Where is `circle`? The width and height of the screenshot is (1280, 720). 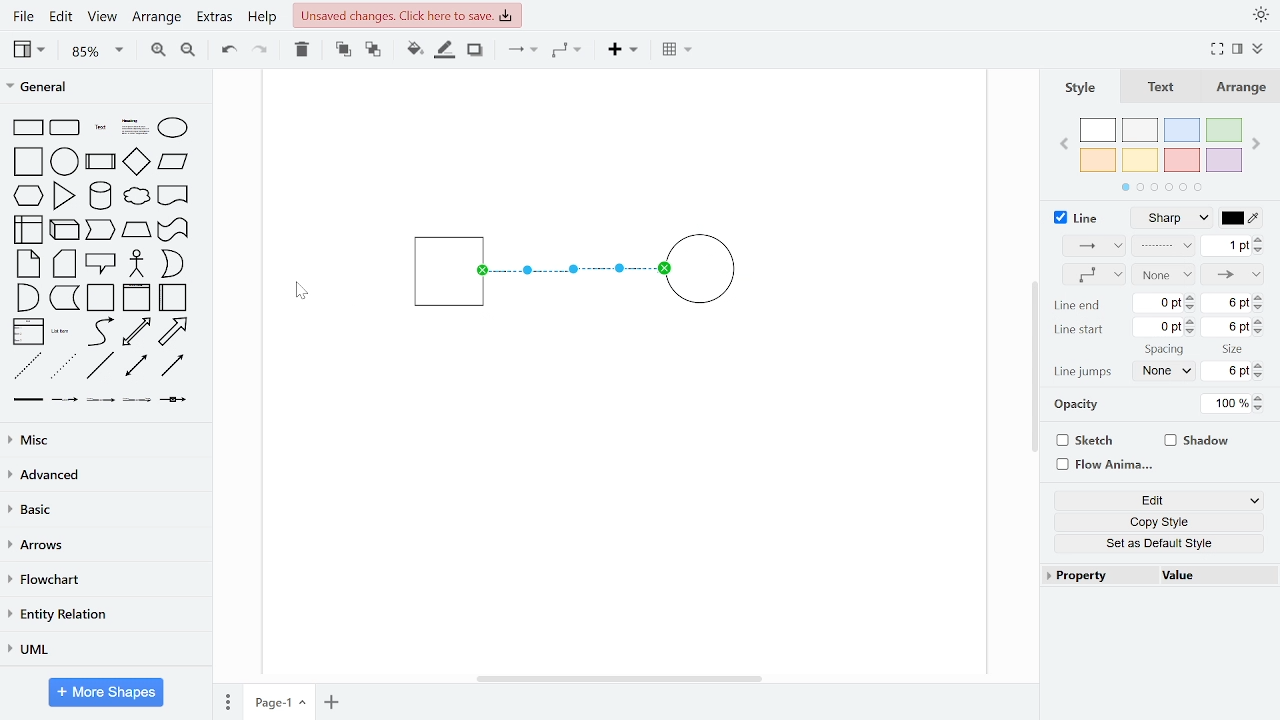
circle is located at coordinates (65, 161).